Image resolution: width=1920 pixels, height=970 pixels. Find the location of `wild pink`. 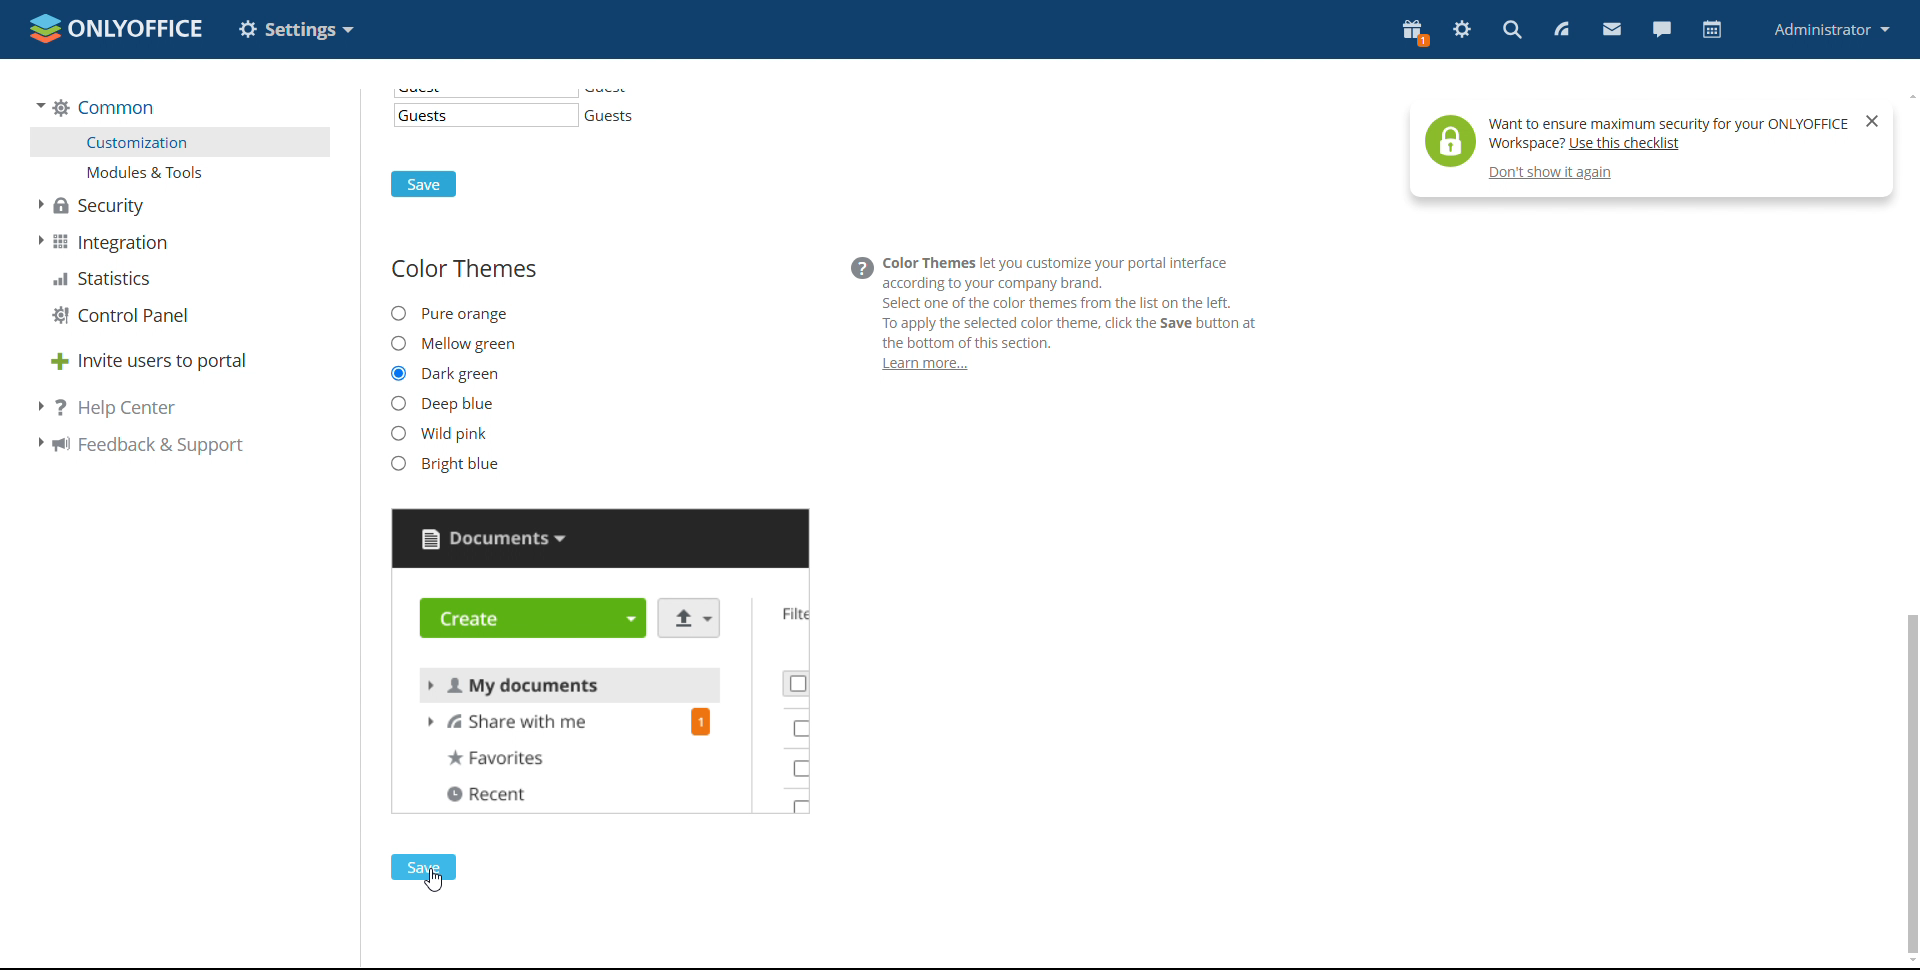

wild pink is located at coordinates (441, 432).